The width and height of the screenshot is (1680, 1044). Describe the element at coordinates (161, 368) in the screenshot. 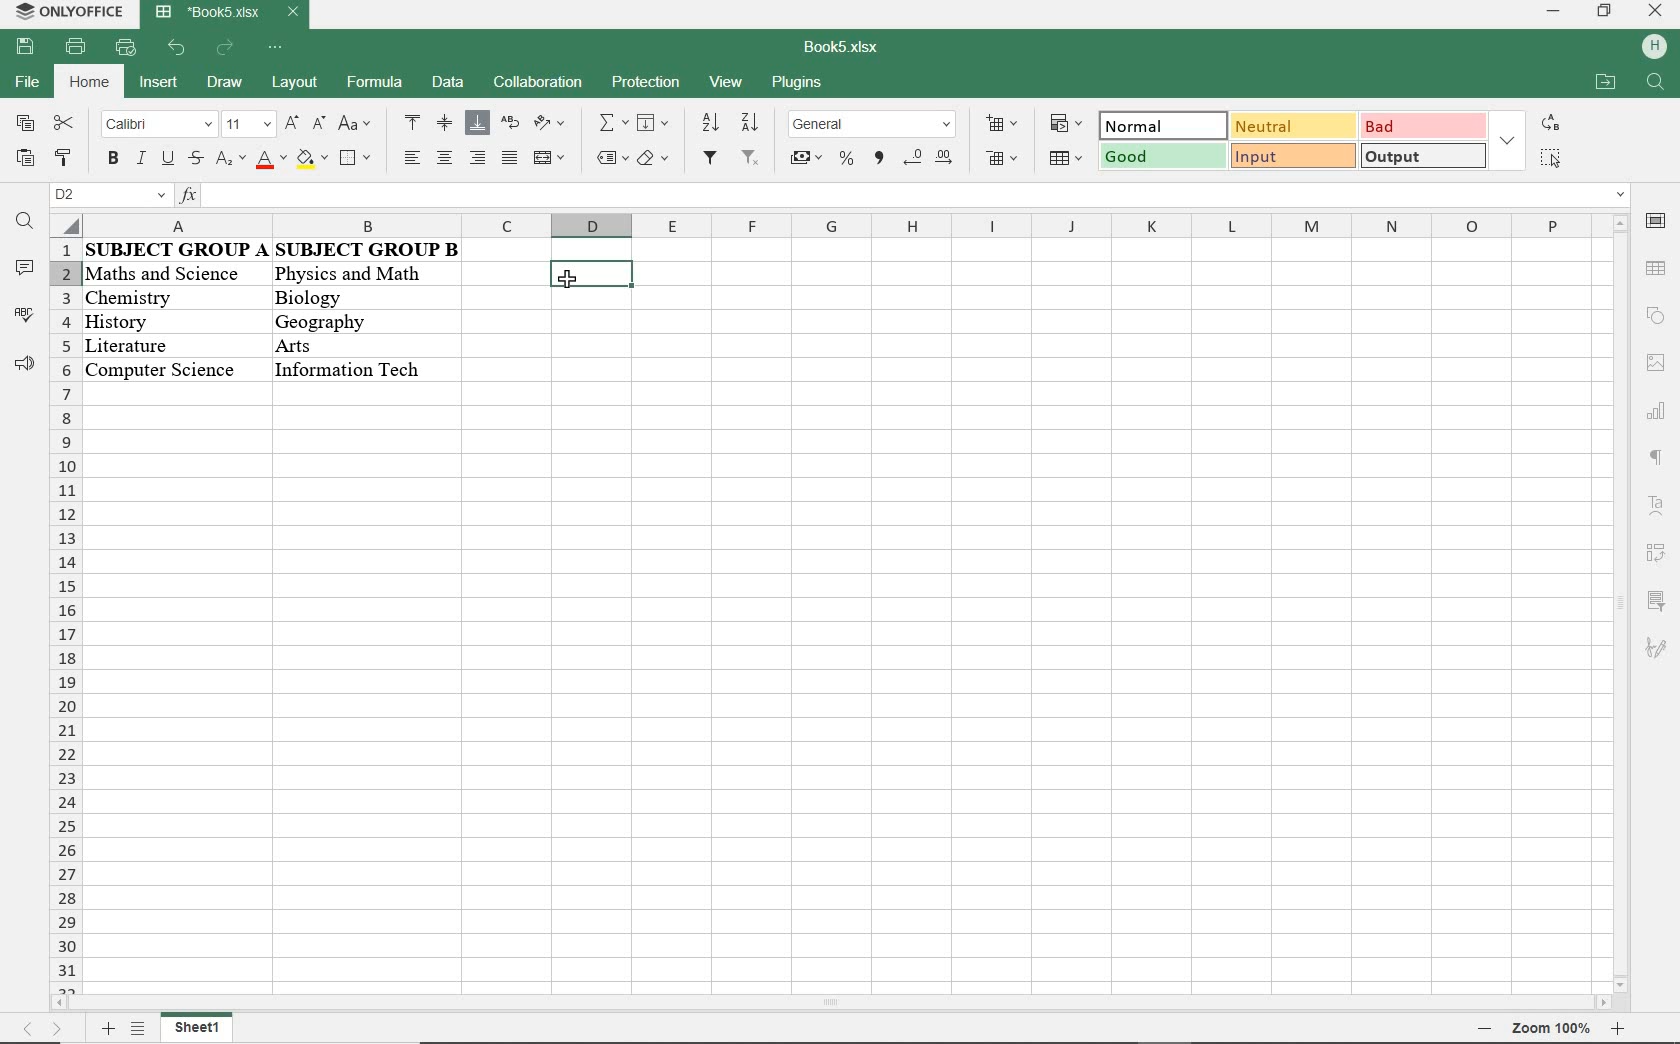

I see `computer science ` at that location.